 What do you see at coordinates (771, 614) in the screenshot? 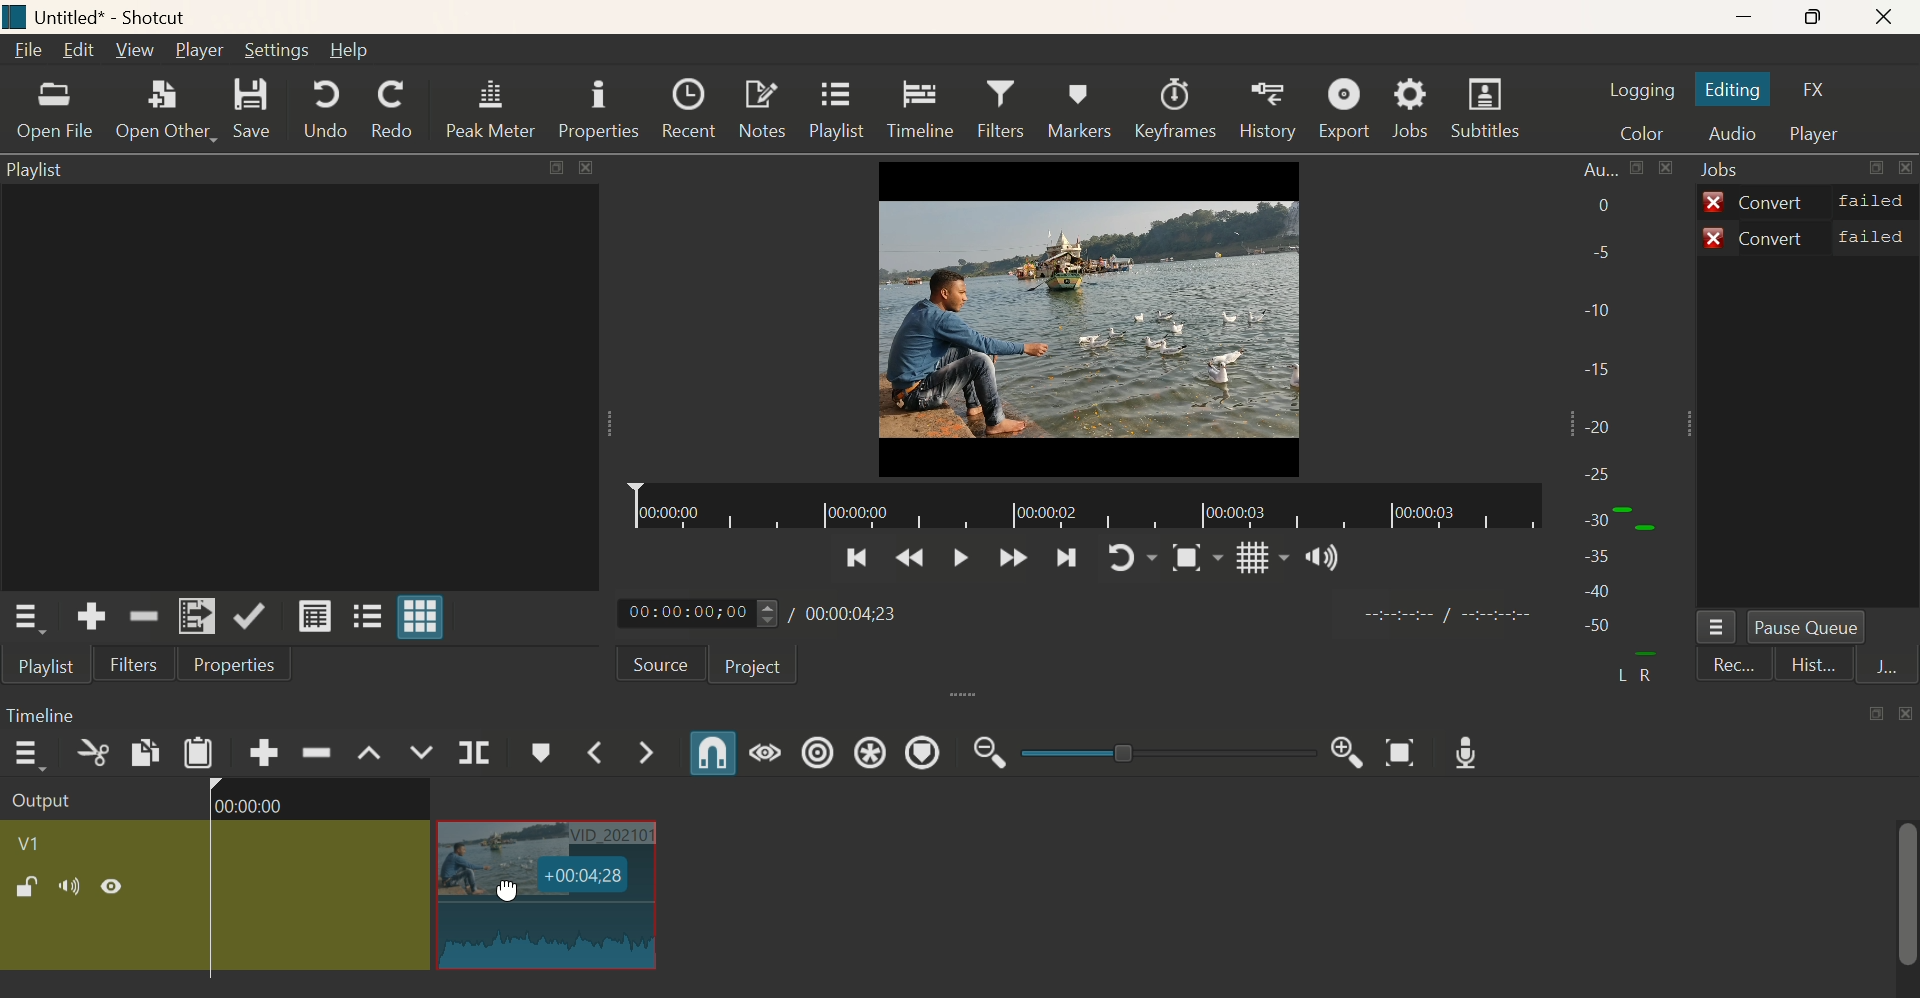
I see `Play time` at bounding box center [771, 614].